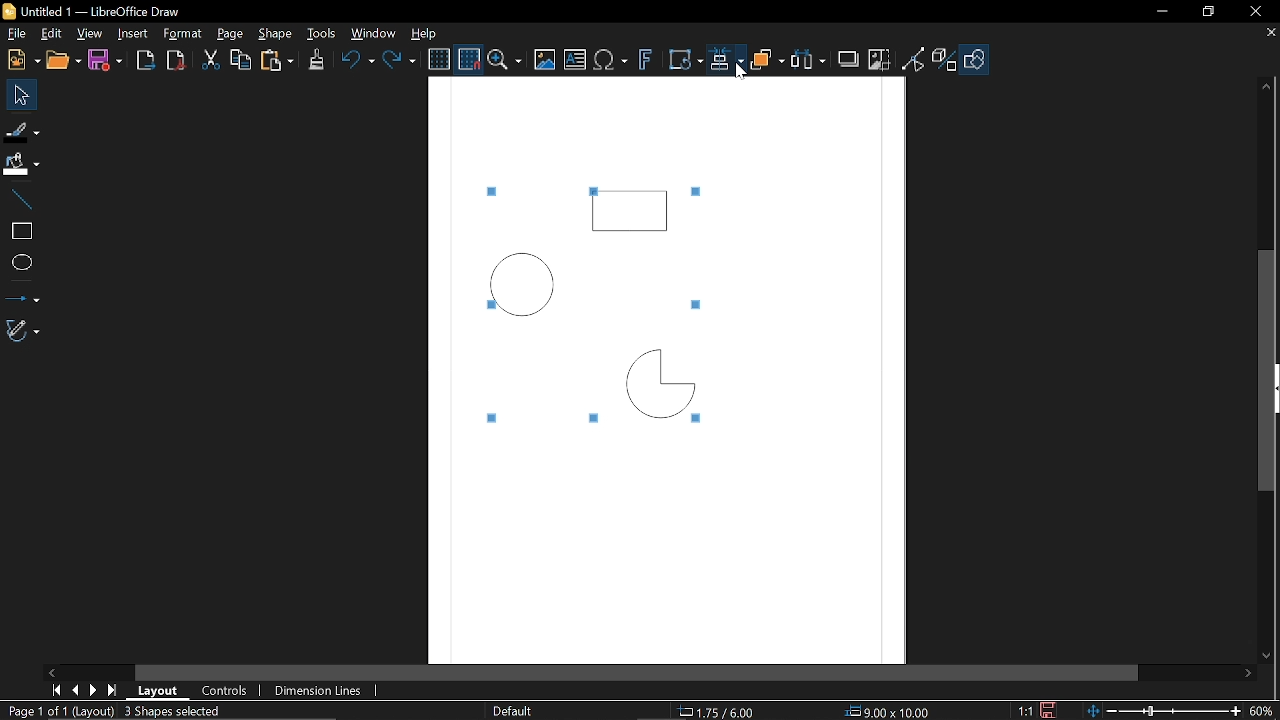 The width and height of the screenshot is (1280, 720). Describe the element at coordinates (659, 382) in the screenshot. I see `Quarter Circle` at that location.